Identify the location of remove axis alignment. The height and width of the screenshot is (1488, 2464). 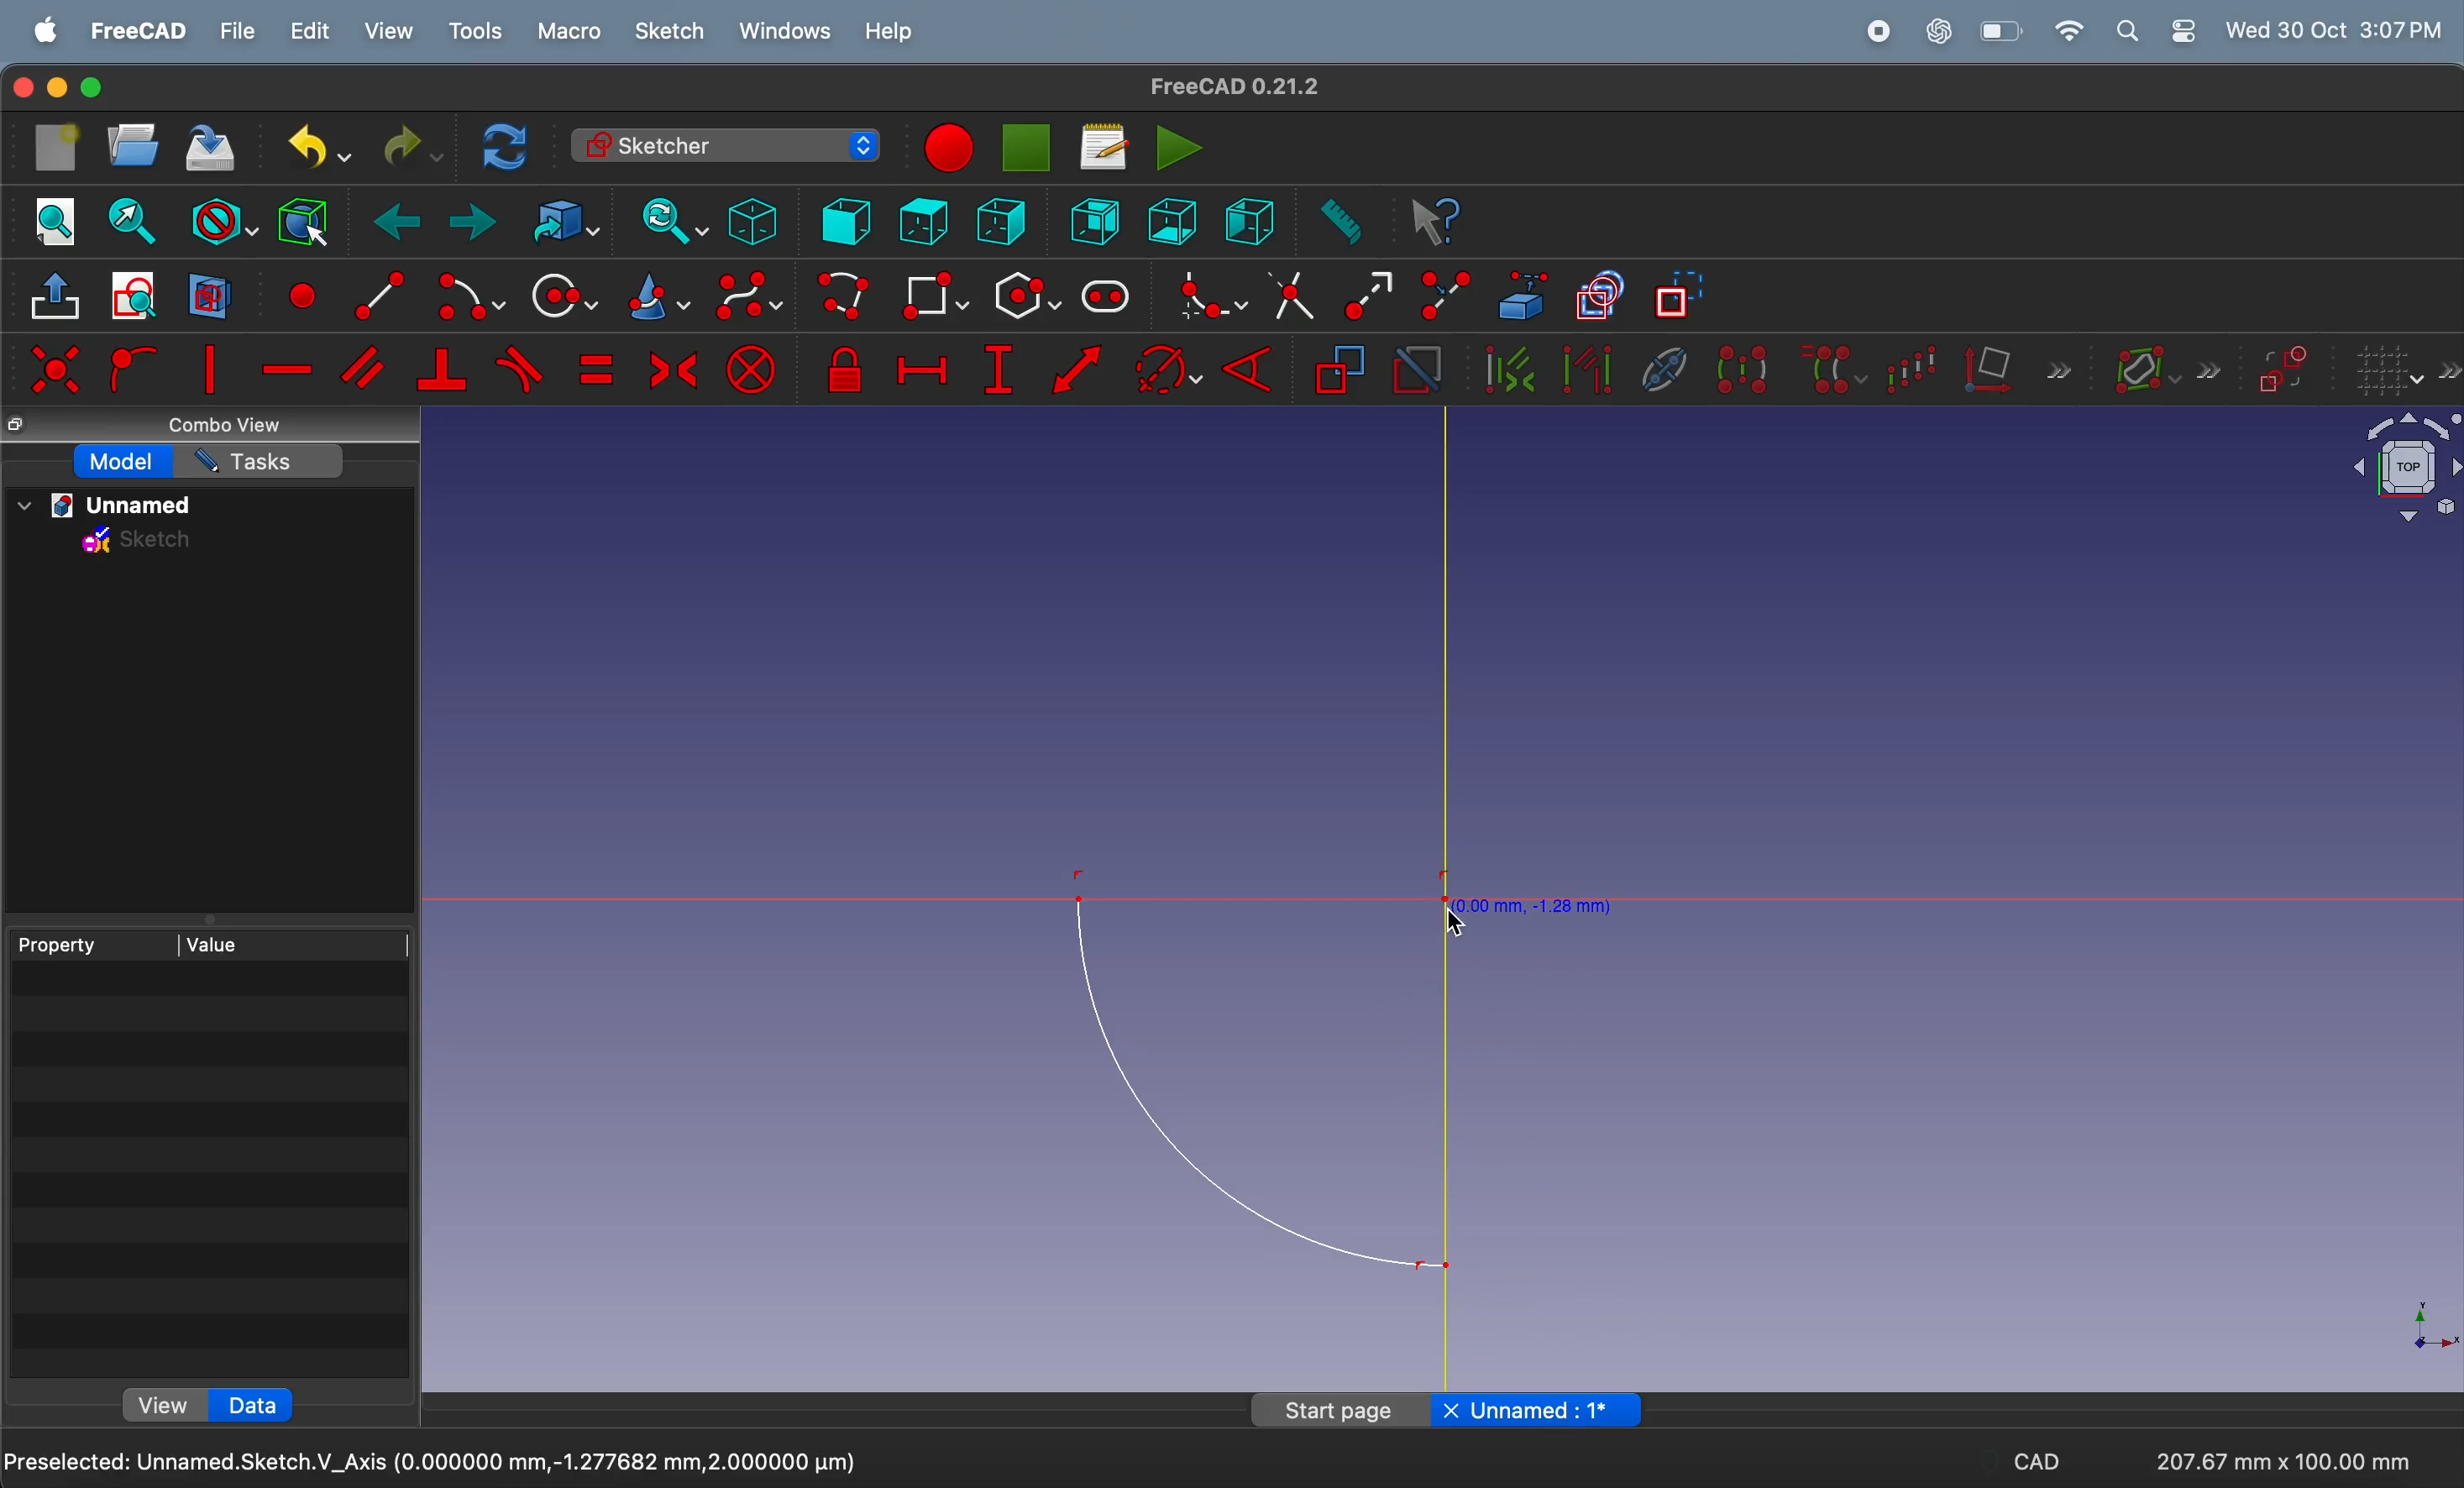
(2019, 368).